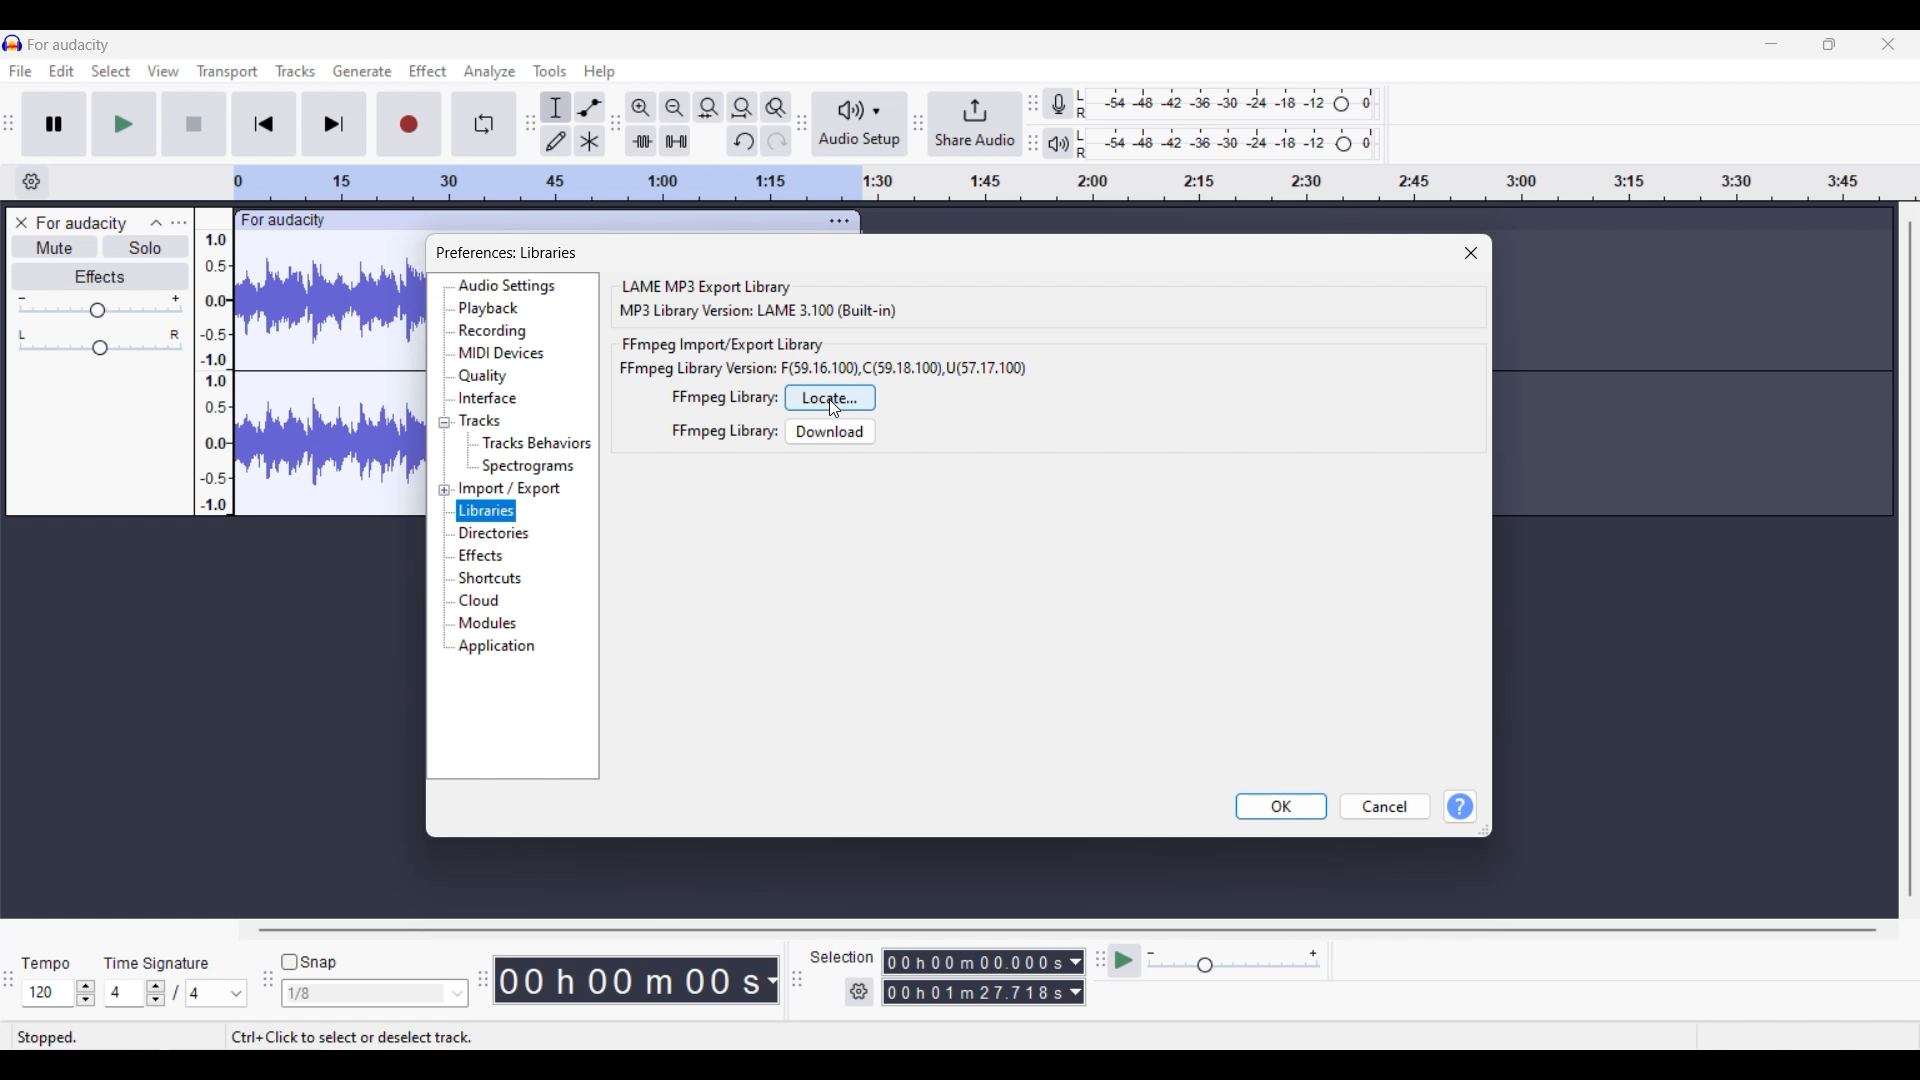 The width and height of the screenshot is (1920, 1080). I want to click on Time signature settings, so click(176, 993).